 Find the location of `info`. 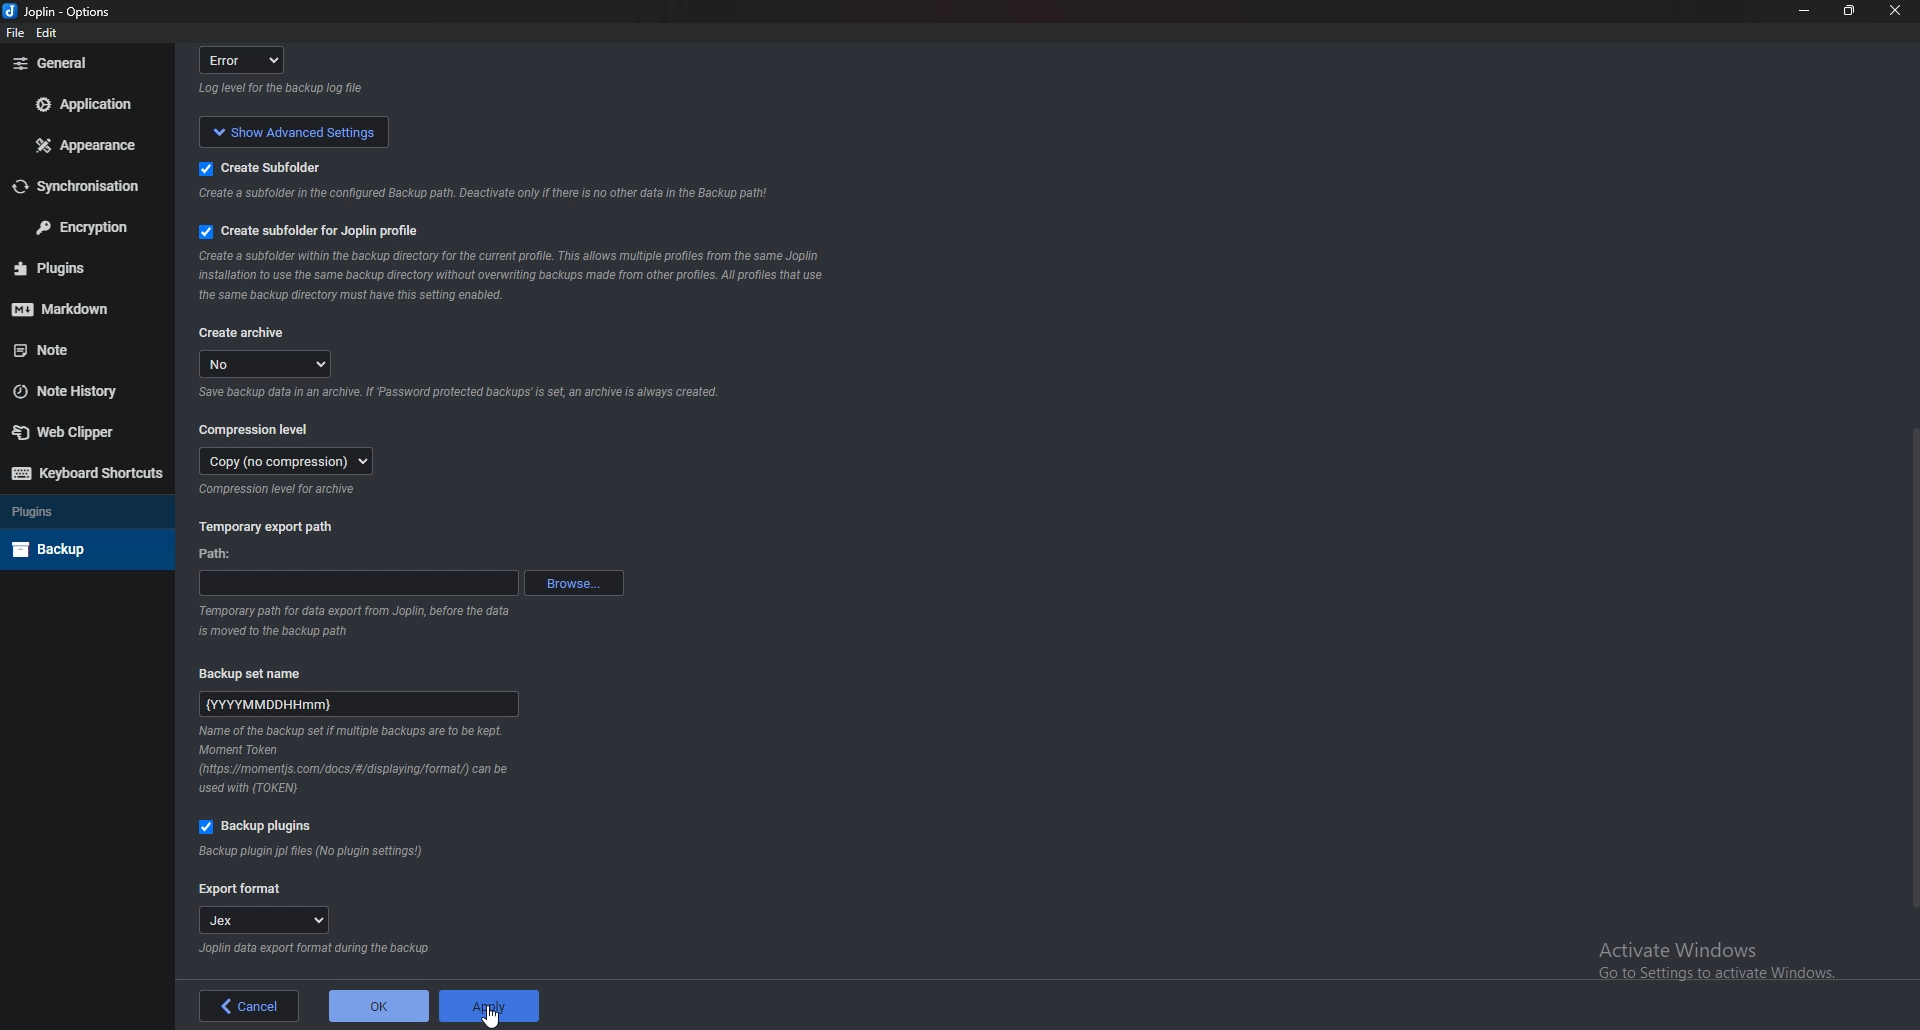

info is located at coordinates (478, 196).